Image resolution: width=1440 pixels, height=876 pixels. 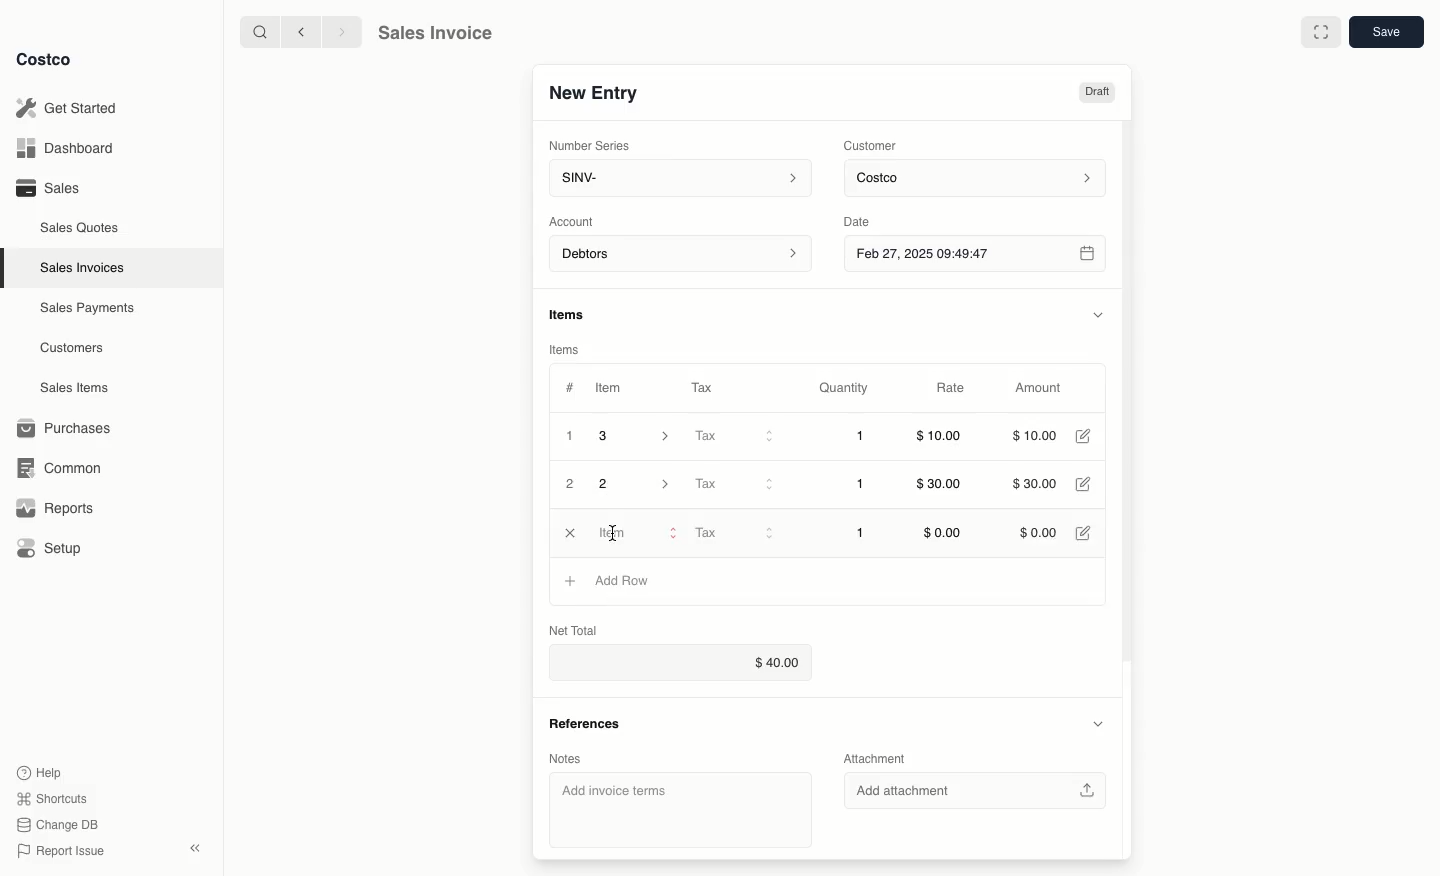 I want to click on Costco, so click(x=978, y=179).